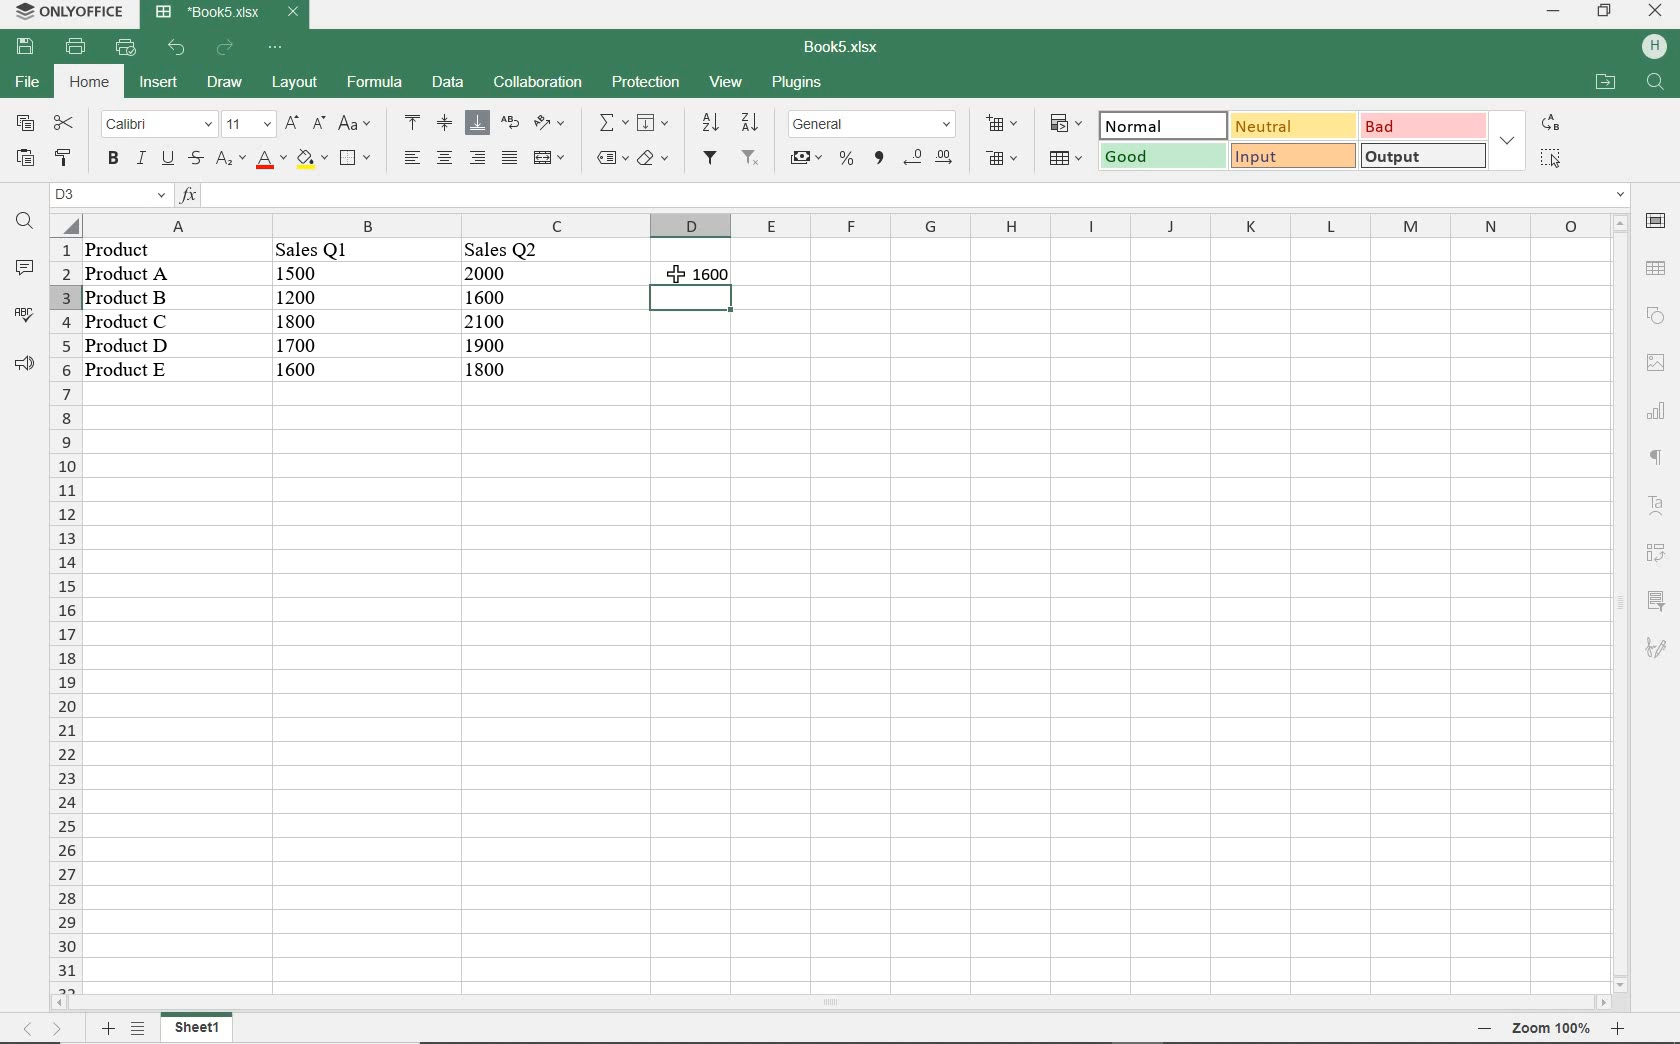  I want to click on wrap text, so click(508, 123).